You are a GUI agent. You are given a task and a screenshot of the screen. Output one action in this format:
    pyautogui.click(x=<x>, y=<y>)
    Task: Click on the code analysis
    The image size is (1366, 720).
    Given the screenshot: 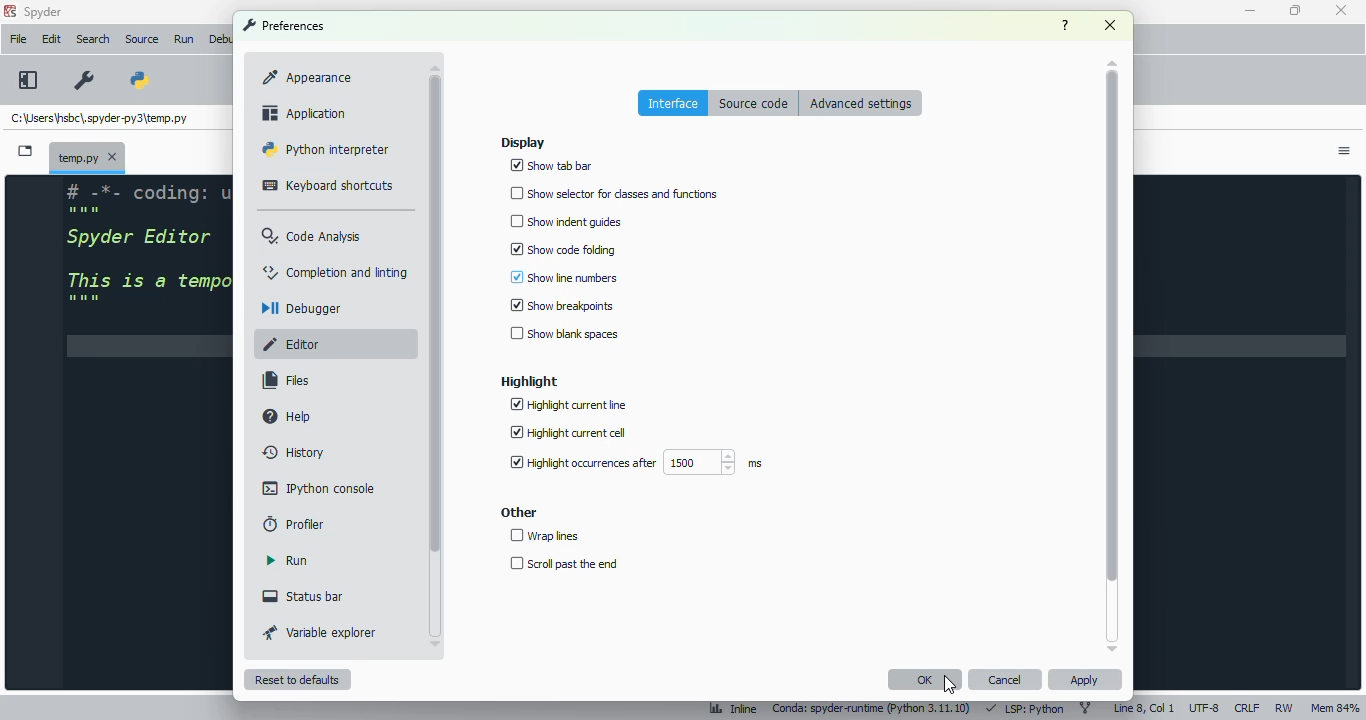 What is the action you would take?
    pyautogui.click(x=314, y=237)
    